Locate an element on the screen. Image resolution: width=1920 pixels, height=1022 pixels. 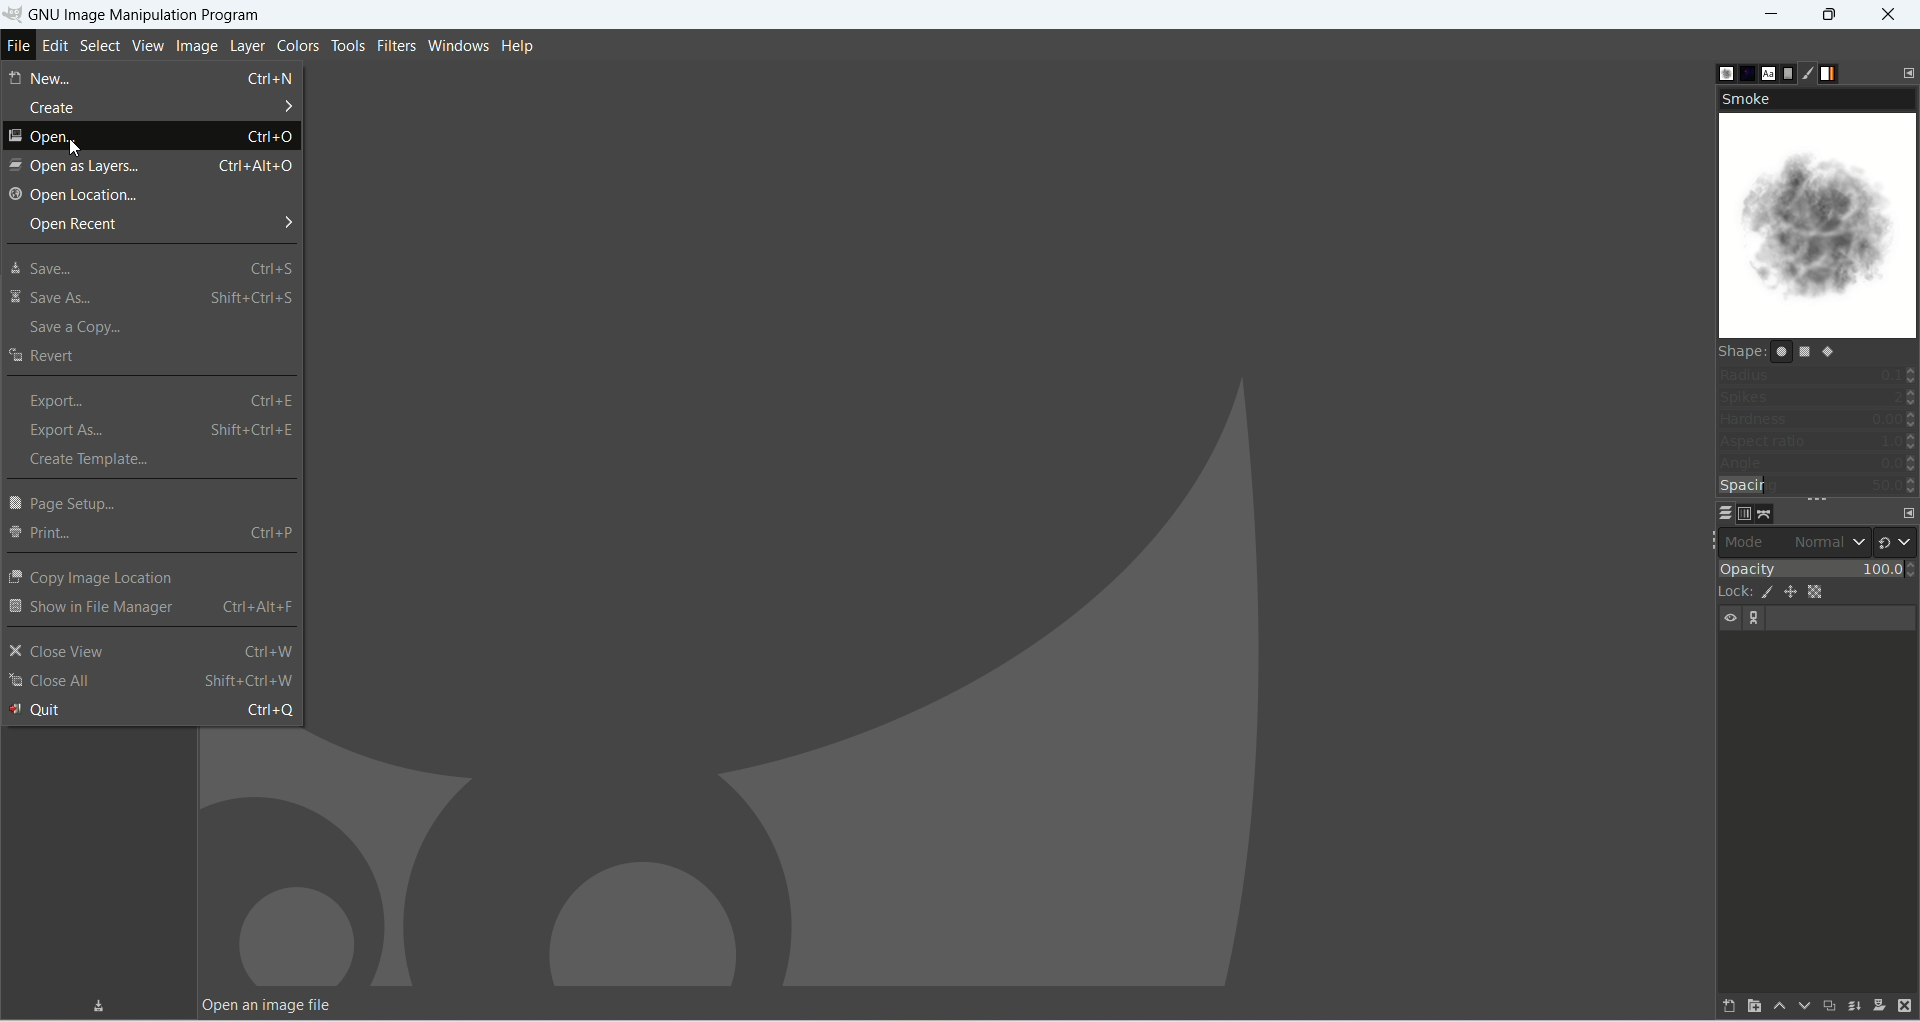
Edit is located at coordinates (56, 48).